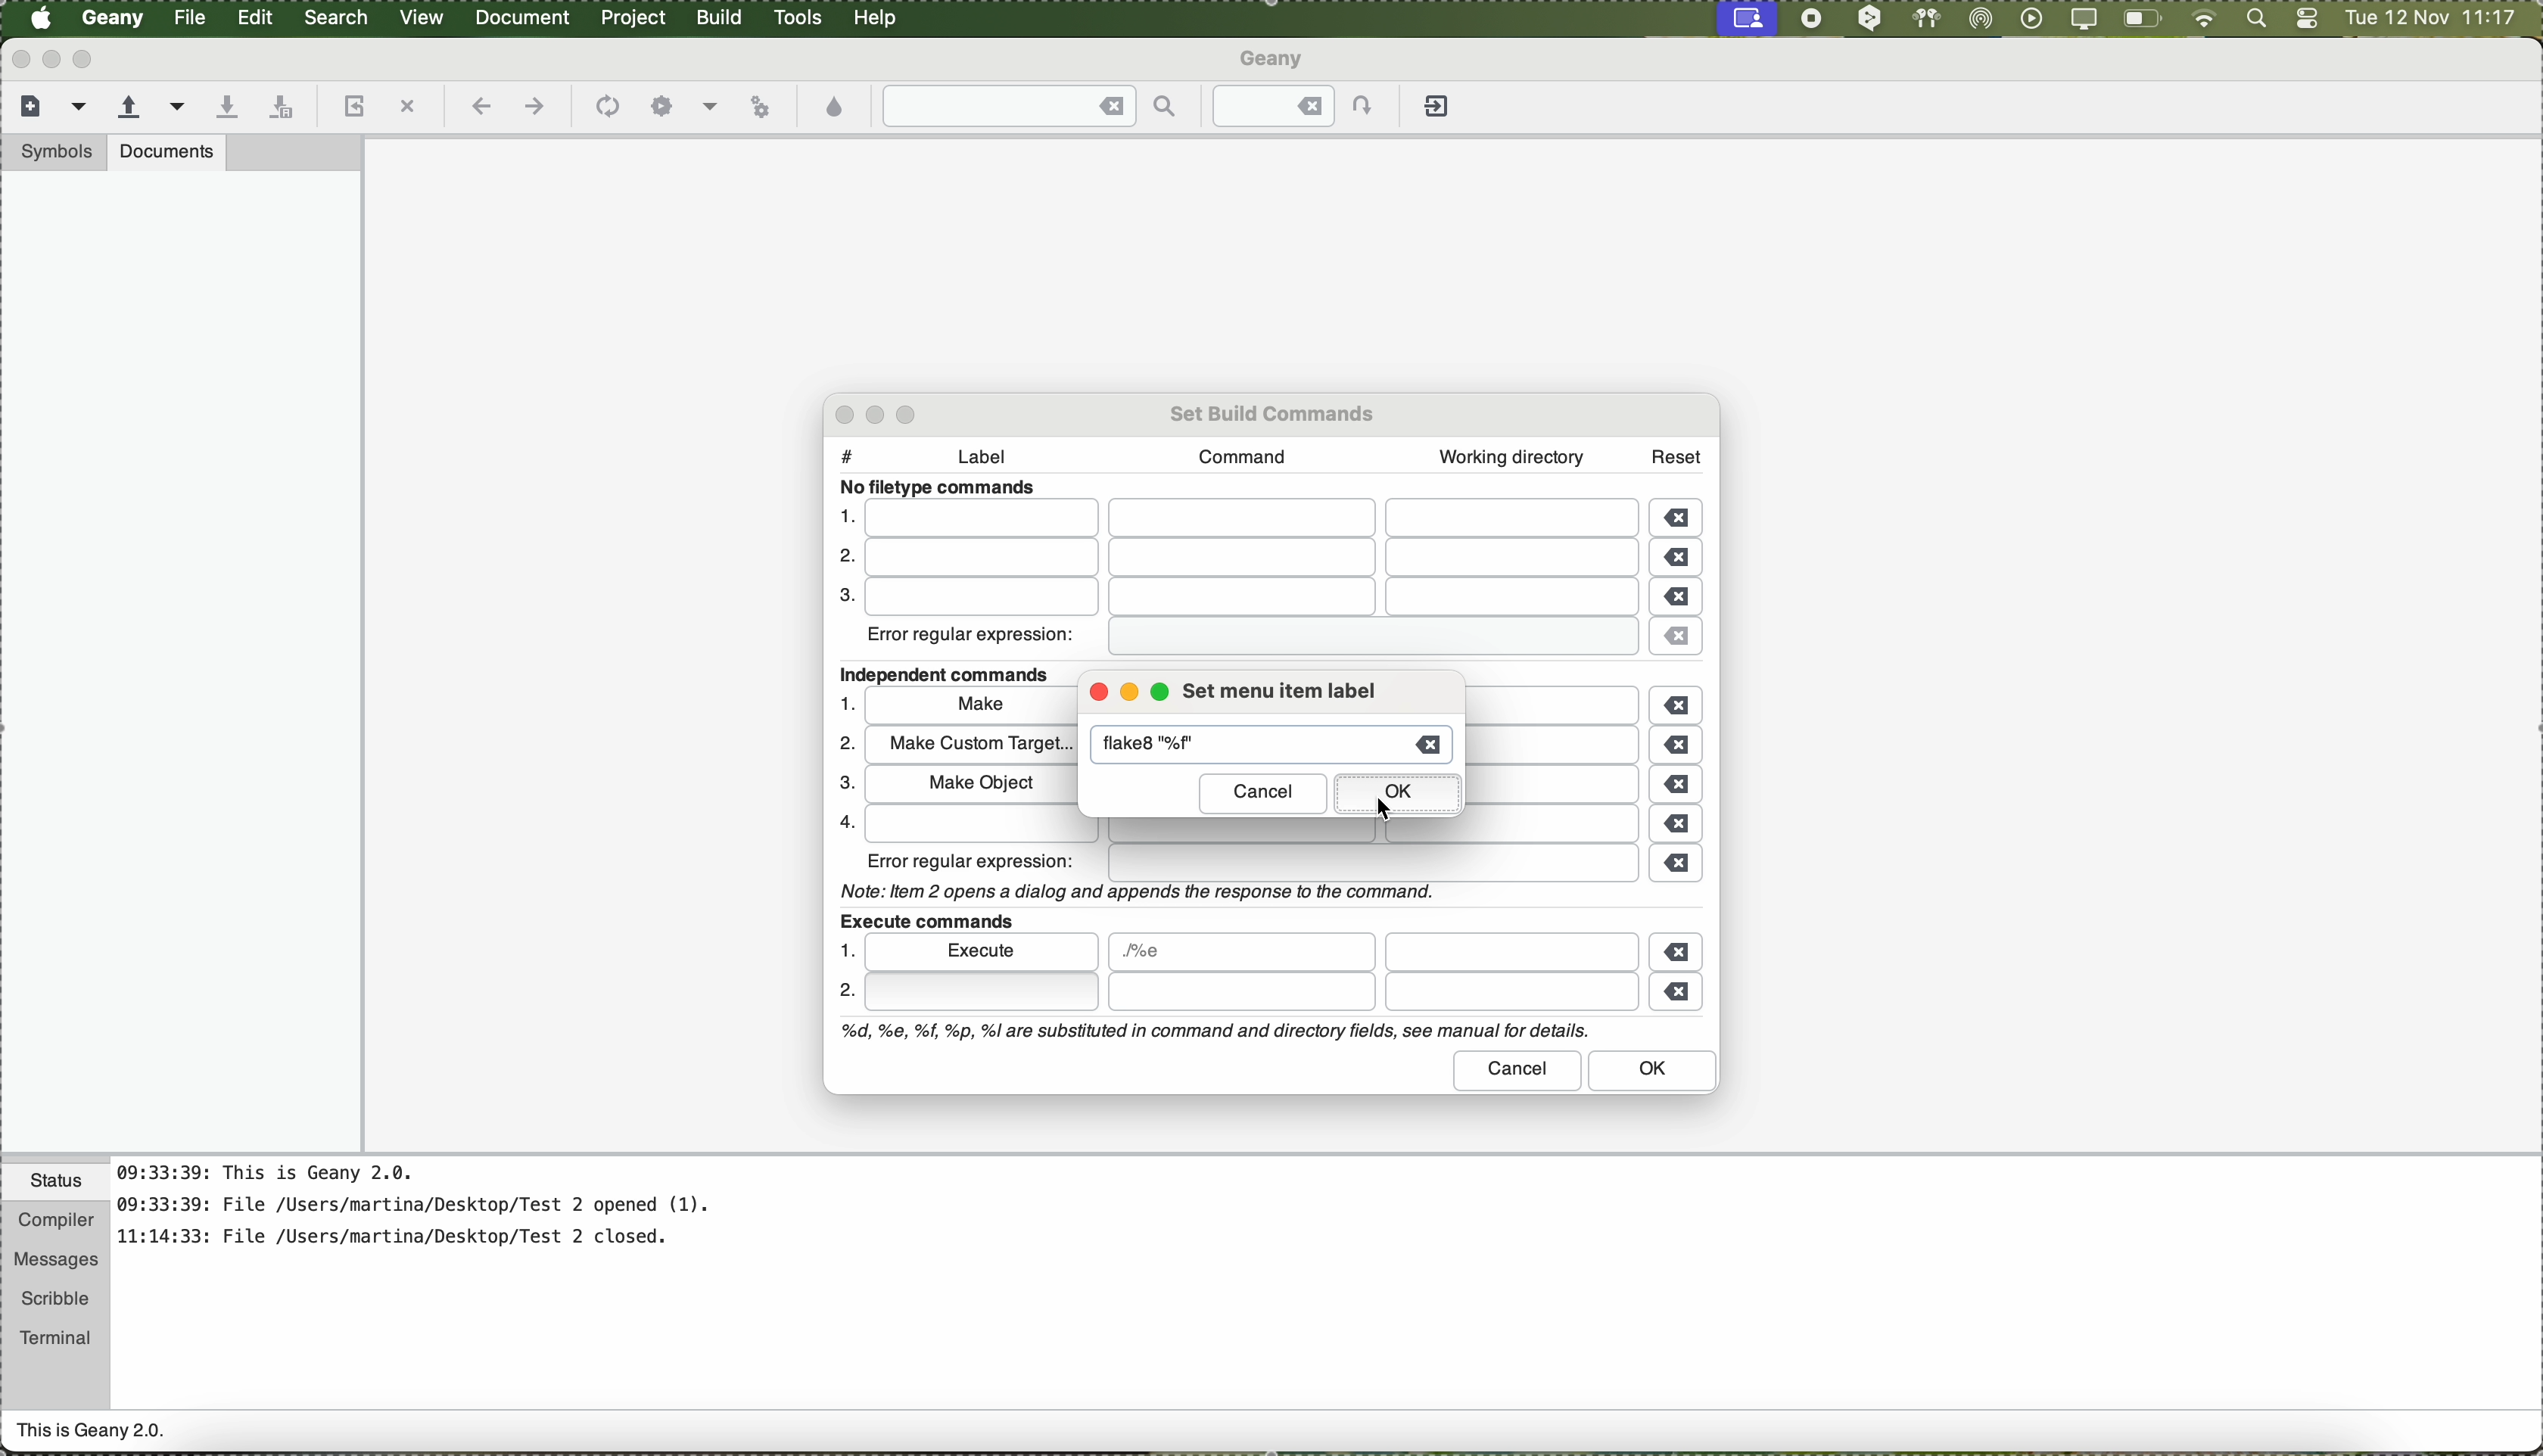 This screenshot has width=2543, height=1456. Describe the element at coordinates (842, 598) in the screenshot. I see `3` at that location.